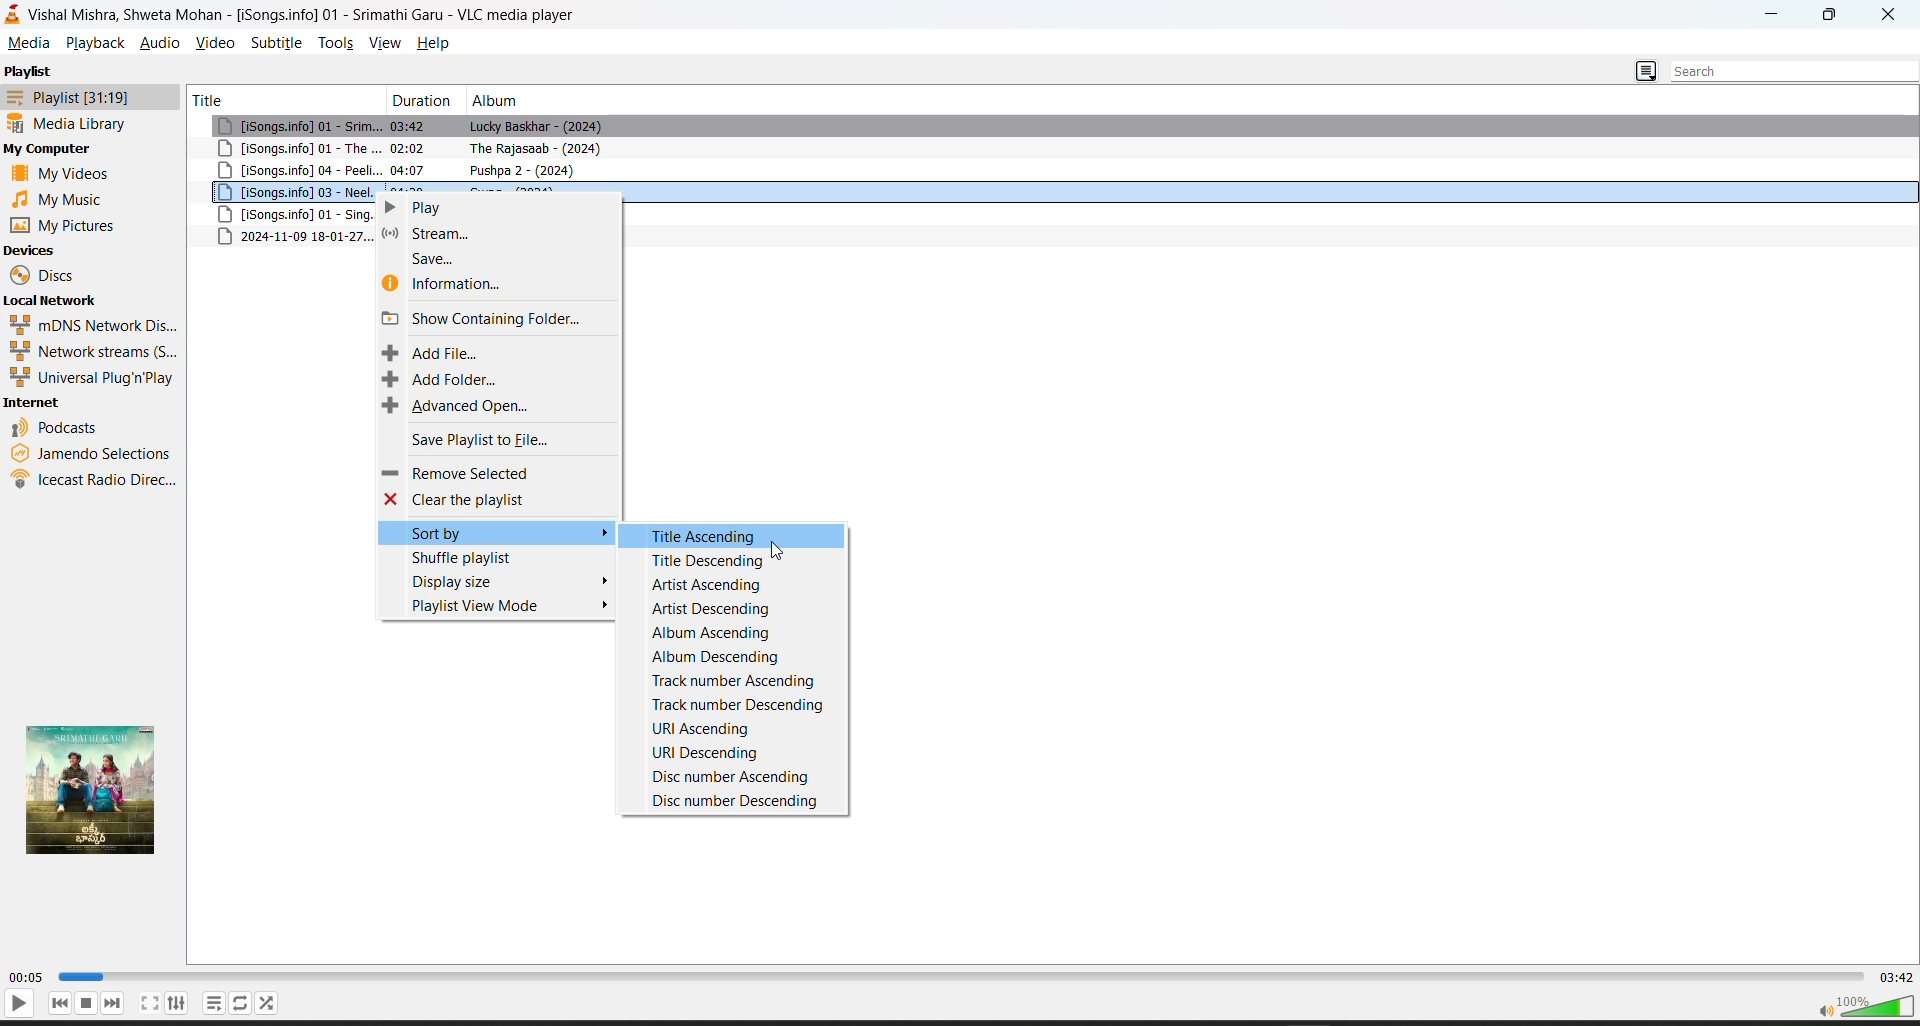  I want to click on advanced open, so click(498, 407).